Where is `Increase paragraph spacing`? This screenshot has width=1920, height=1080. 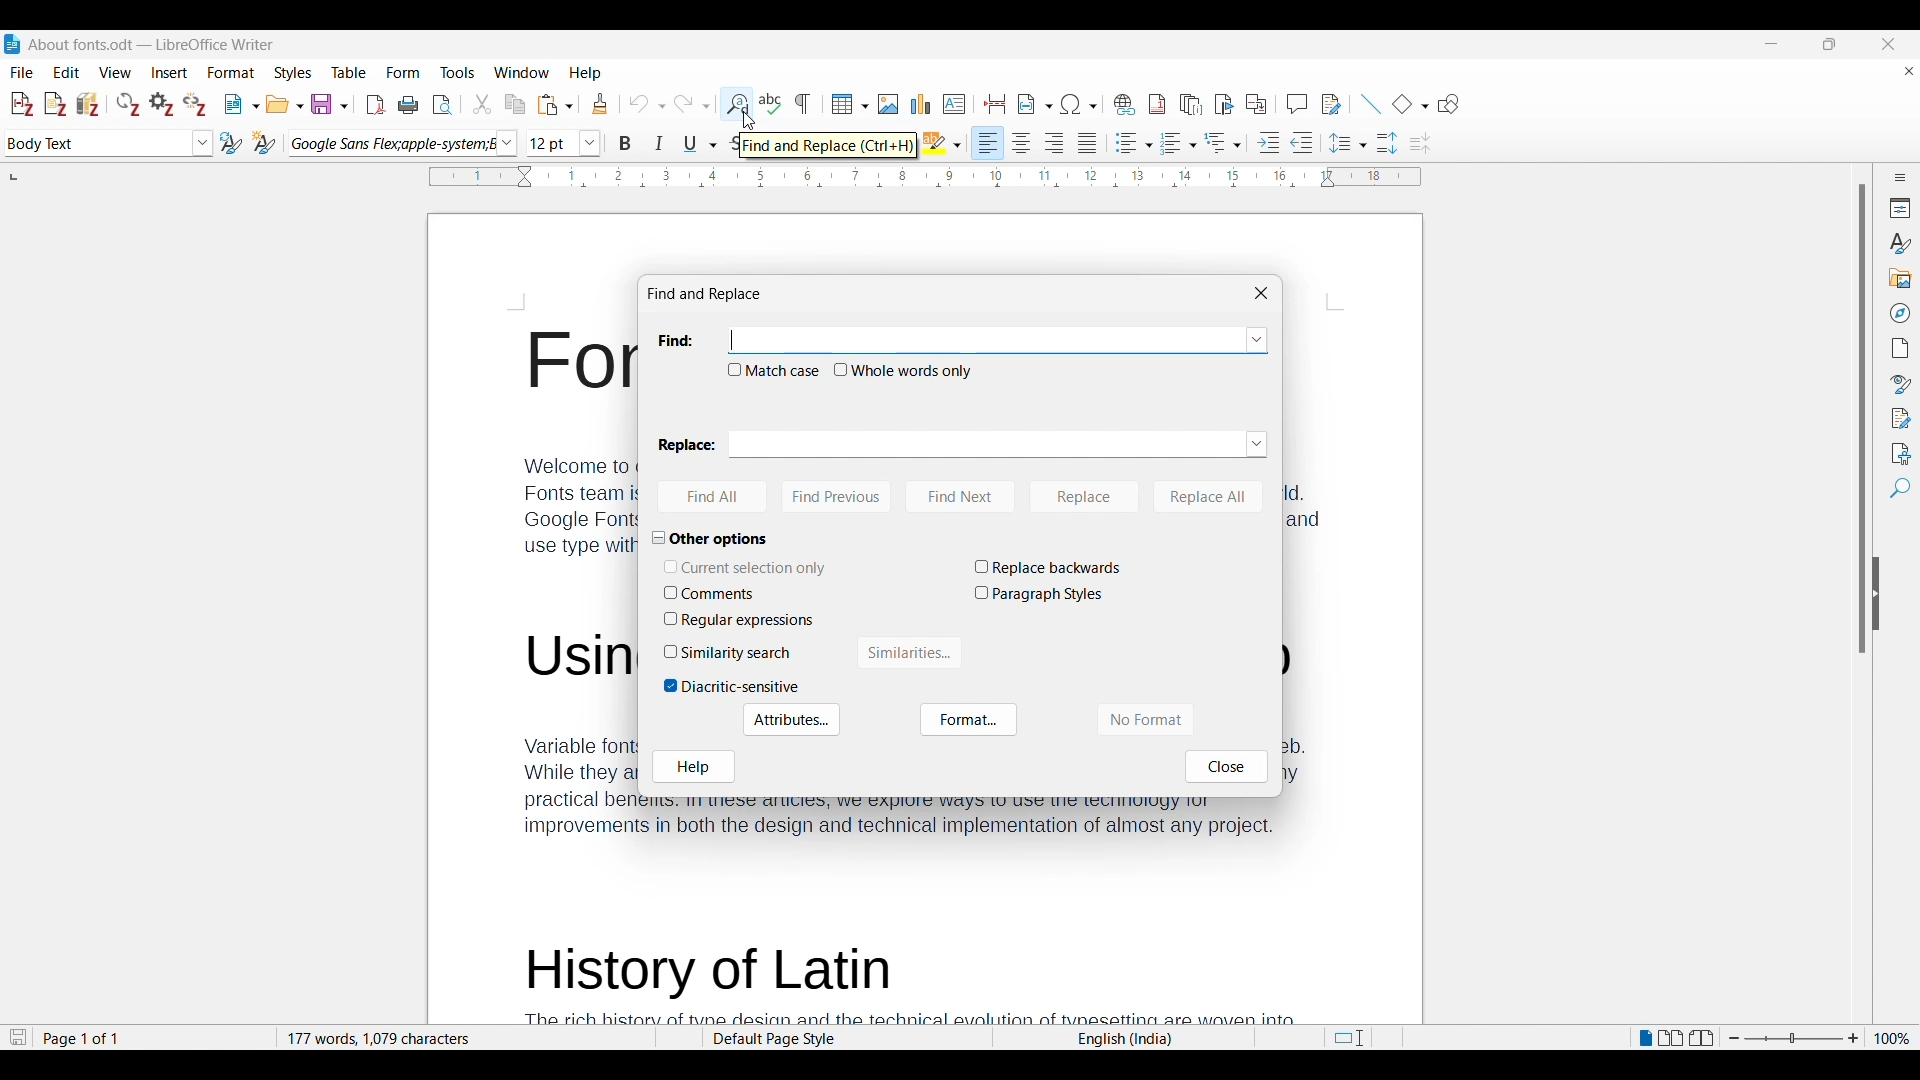 Increase paragraph spacing is located at coordinates (1388, 143).